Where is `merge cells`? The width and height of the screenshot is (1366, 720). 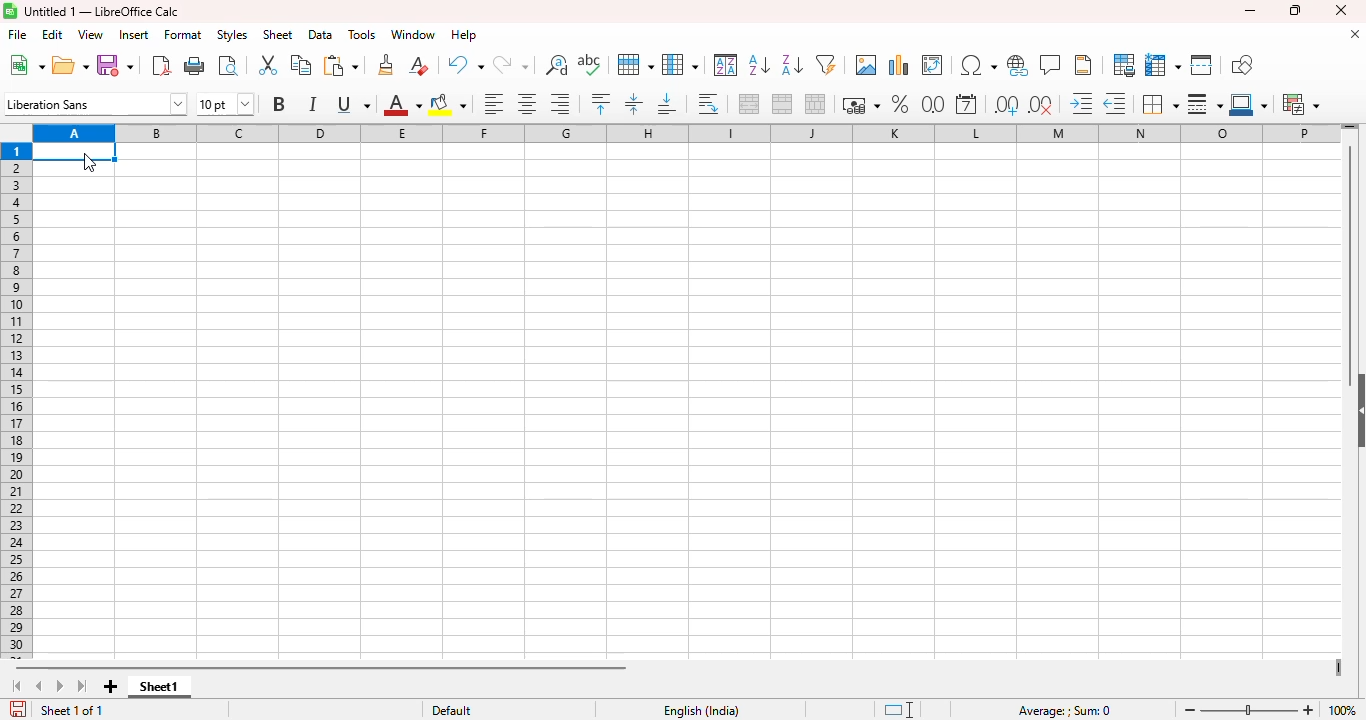
merge cells is located at coordinates (783, 104).